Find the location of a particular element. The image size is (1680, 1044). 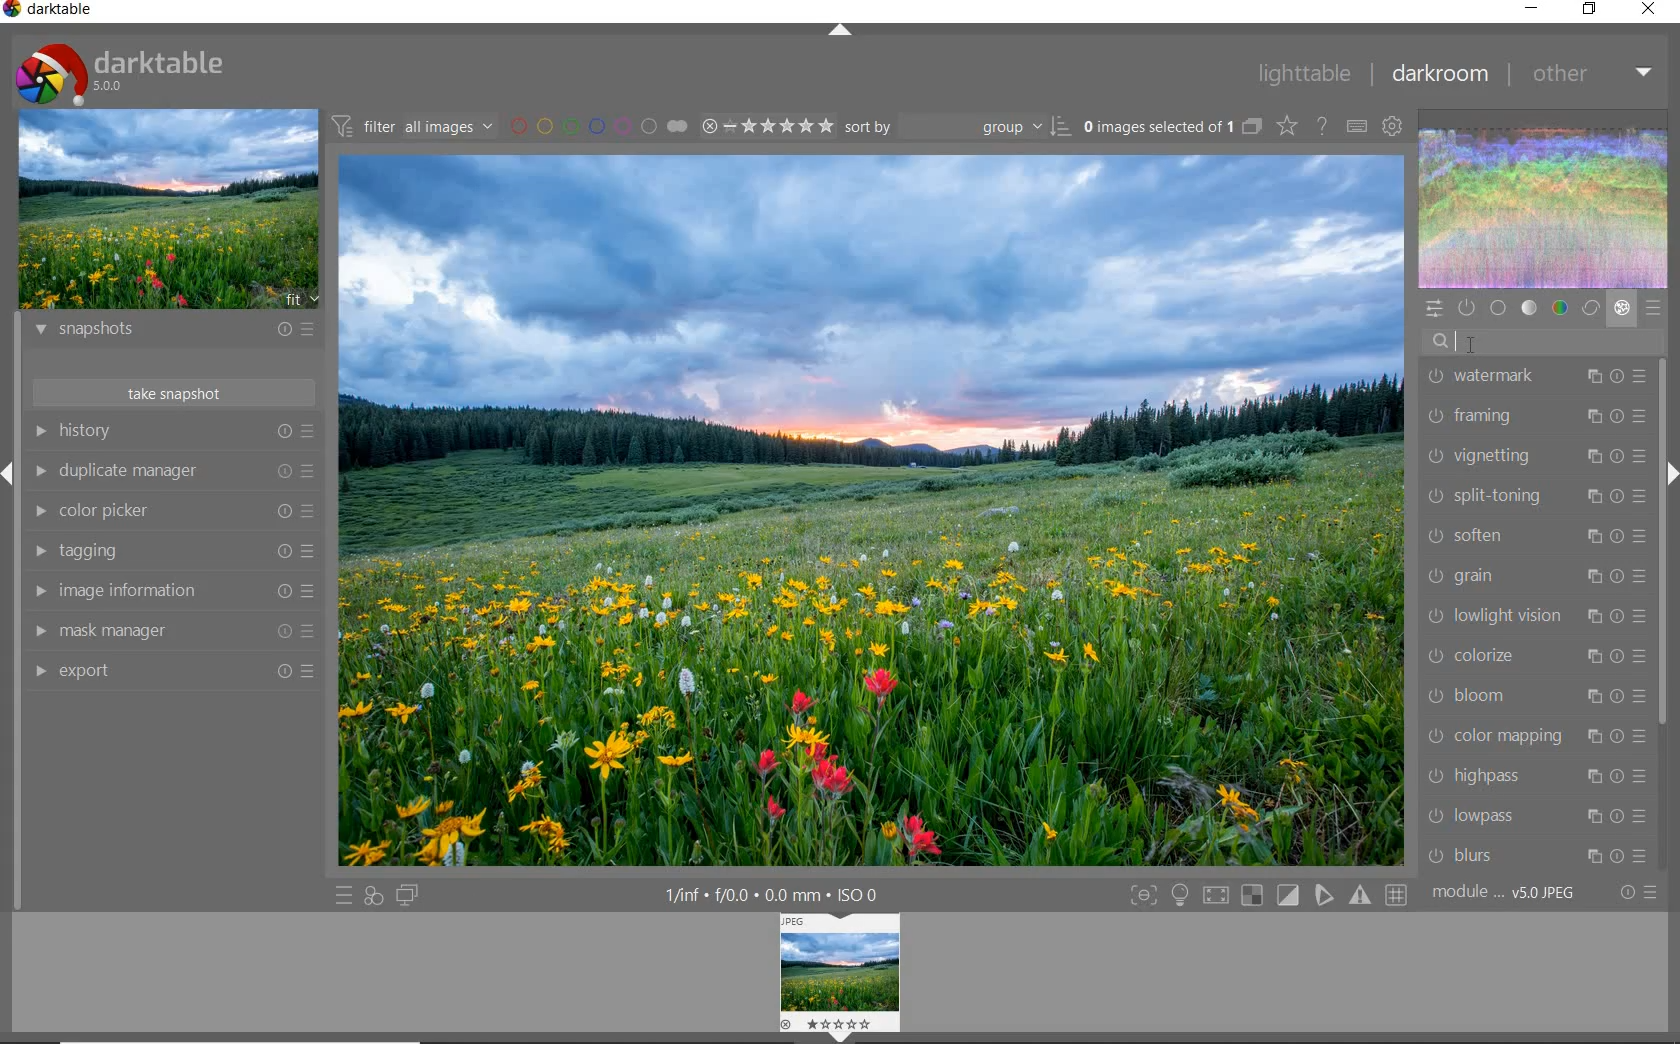

color is located at coordinates (1561, 306).